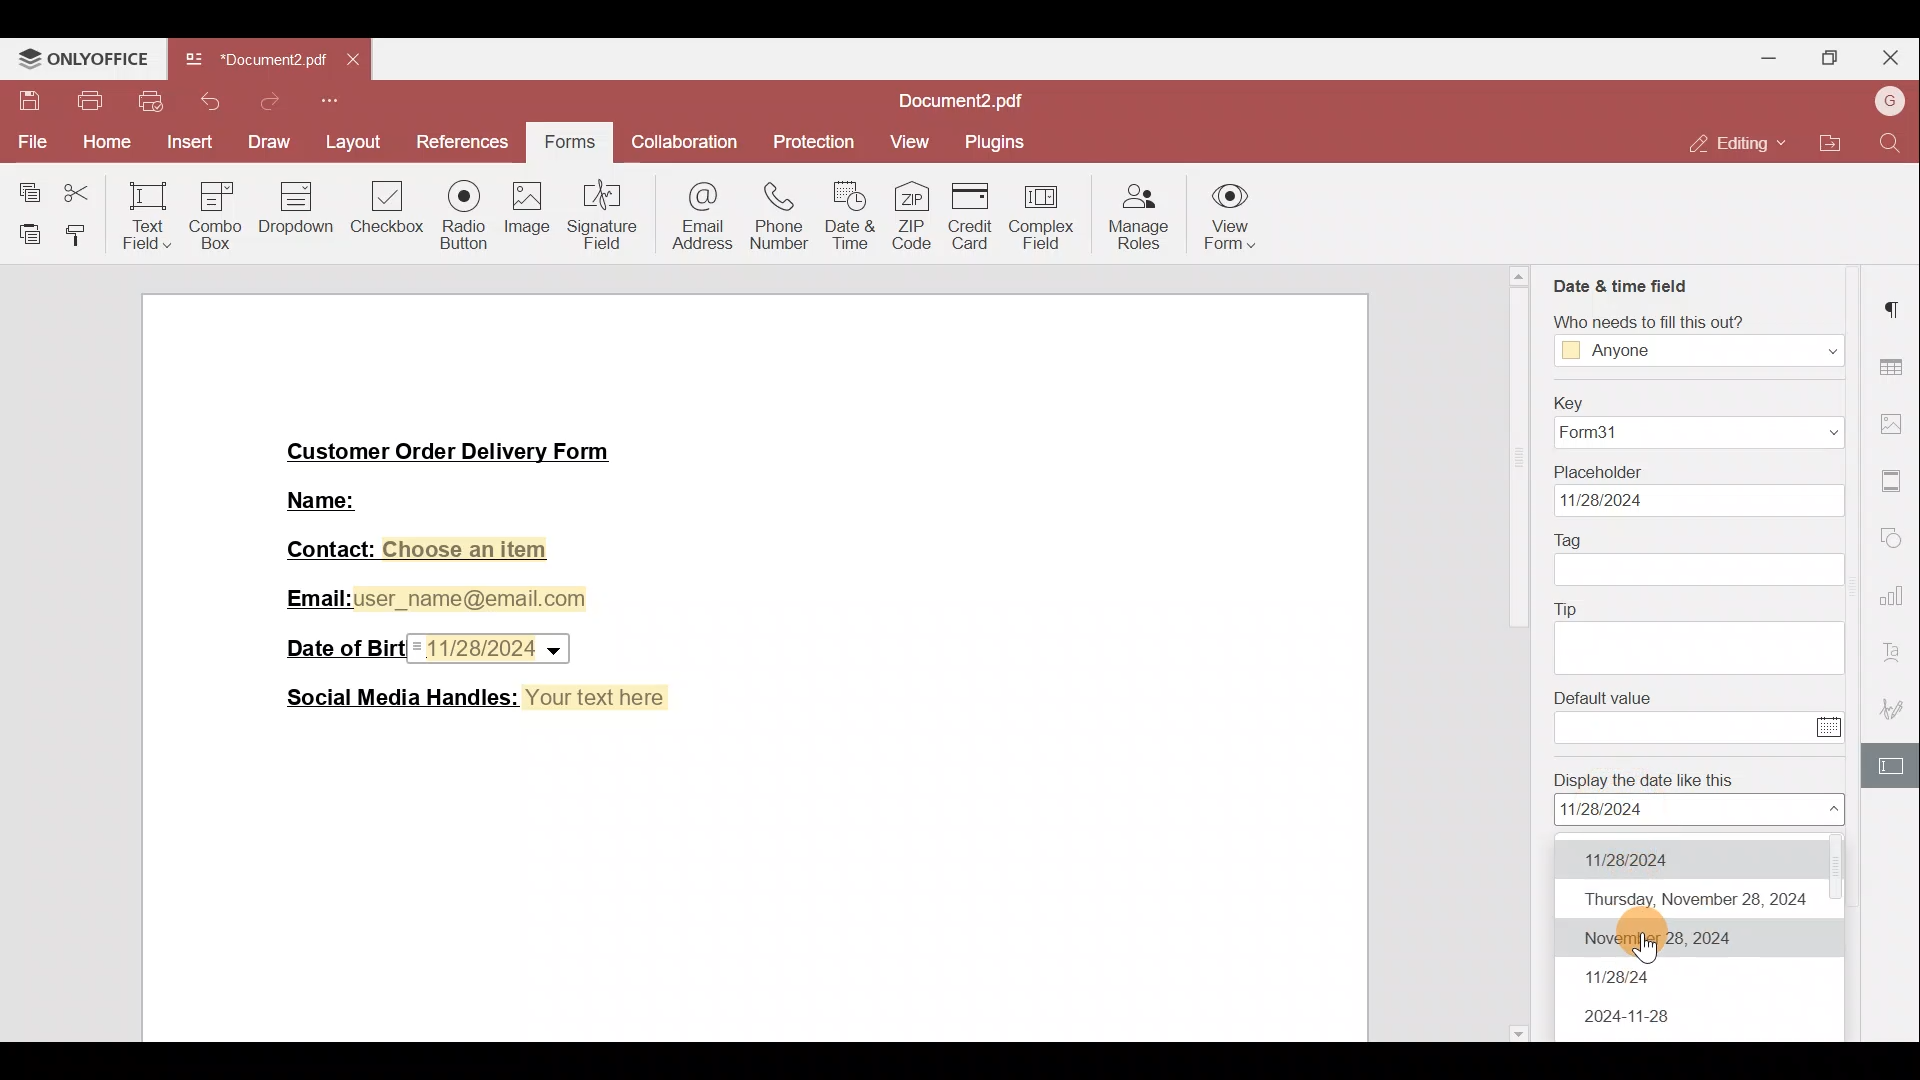 This screenshot has height=1080, width=1920. Describe the element at coordinates (420, 551) in the screenshot. I see `Contact: Choose an item` at that location.